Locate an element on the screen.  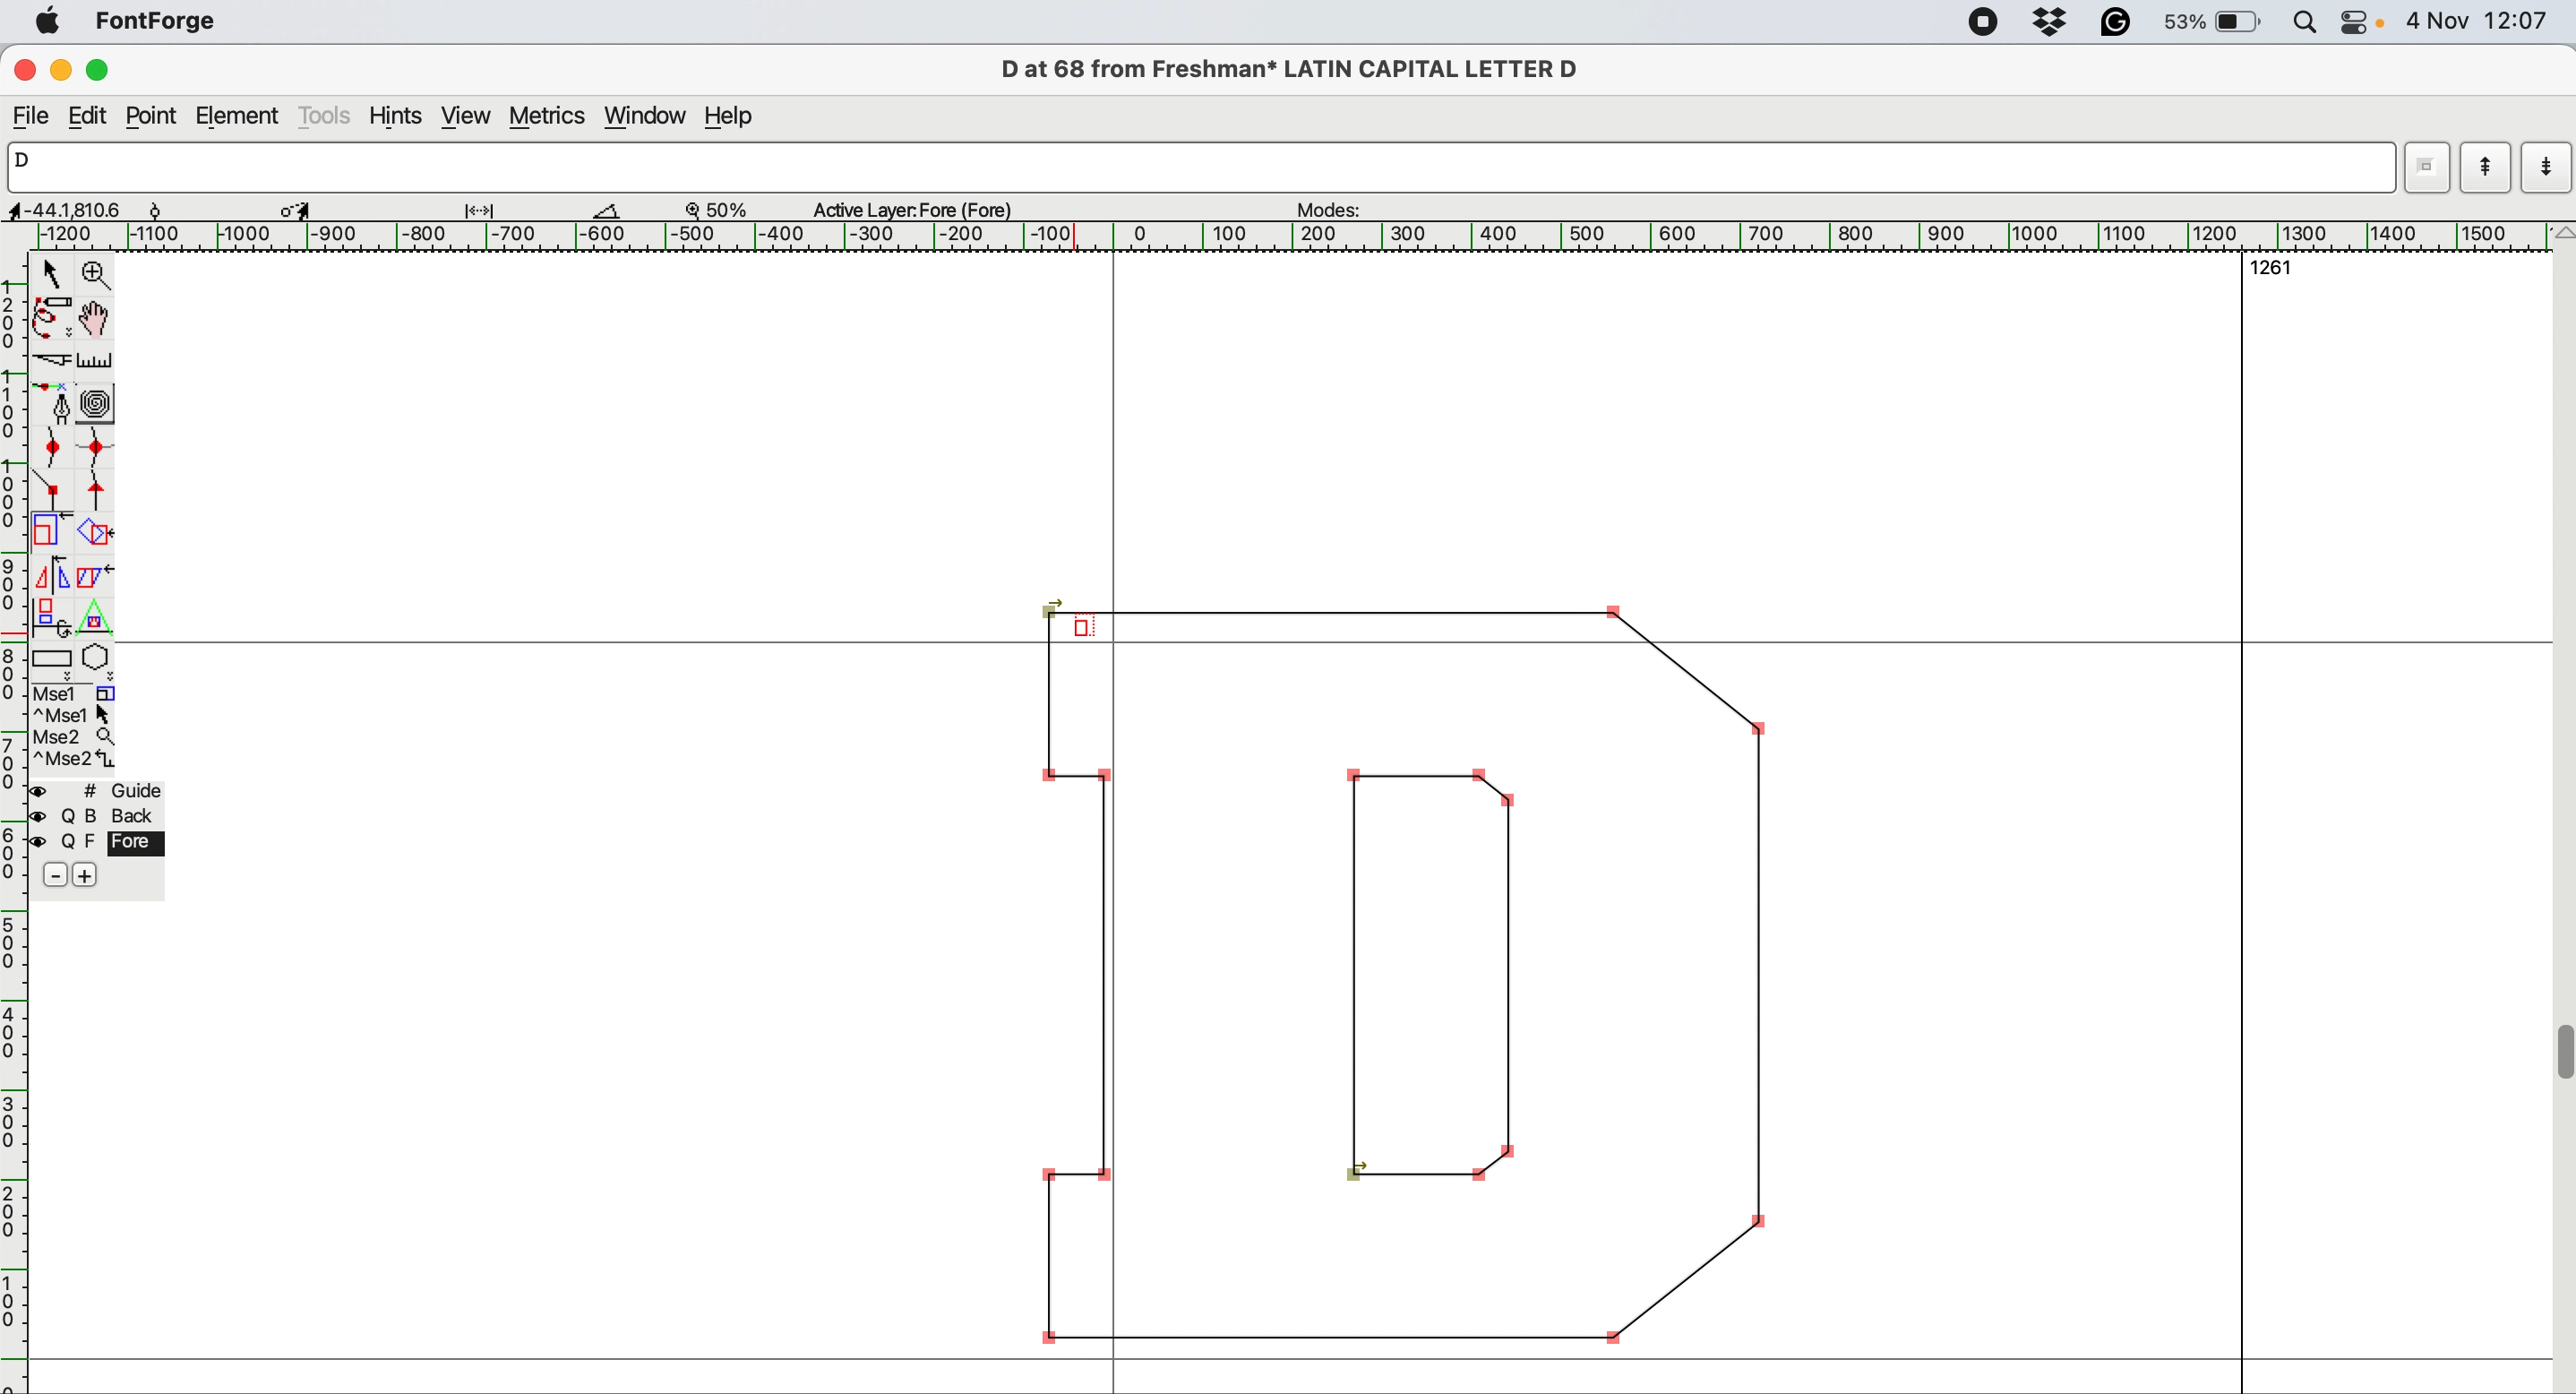
previous letter is located at coordinates (2486, 168).